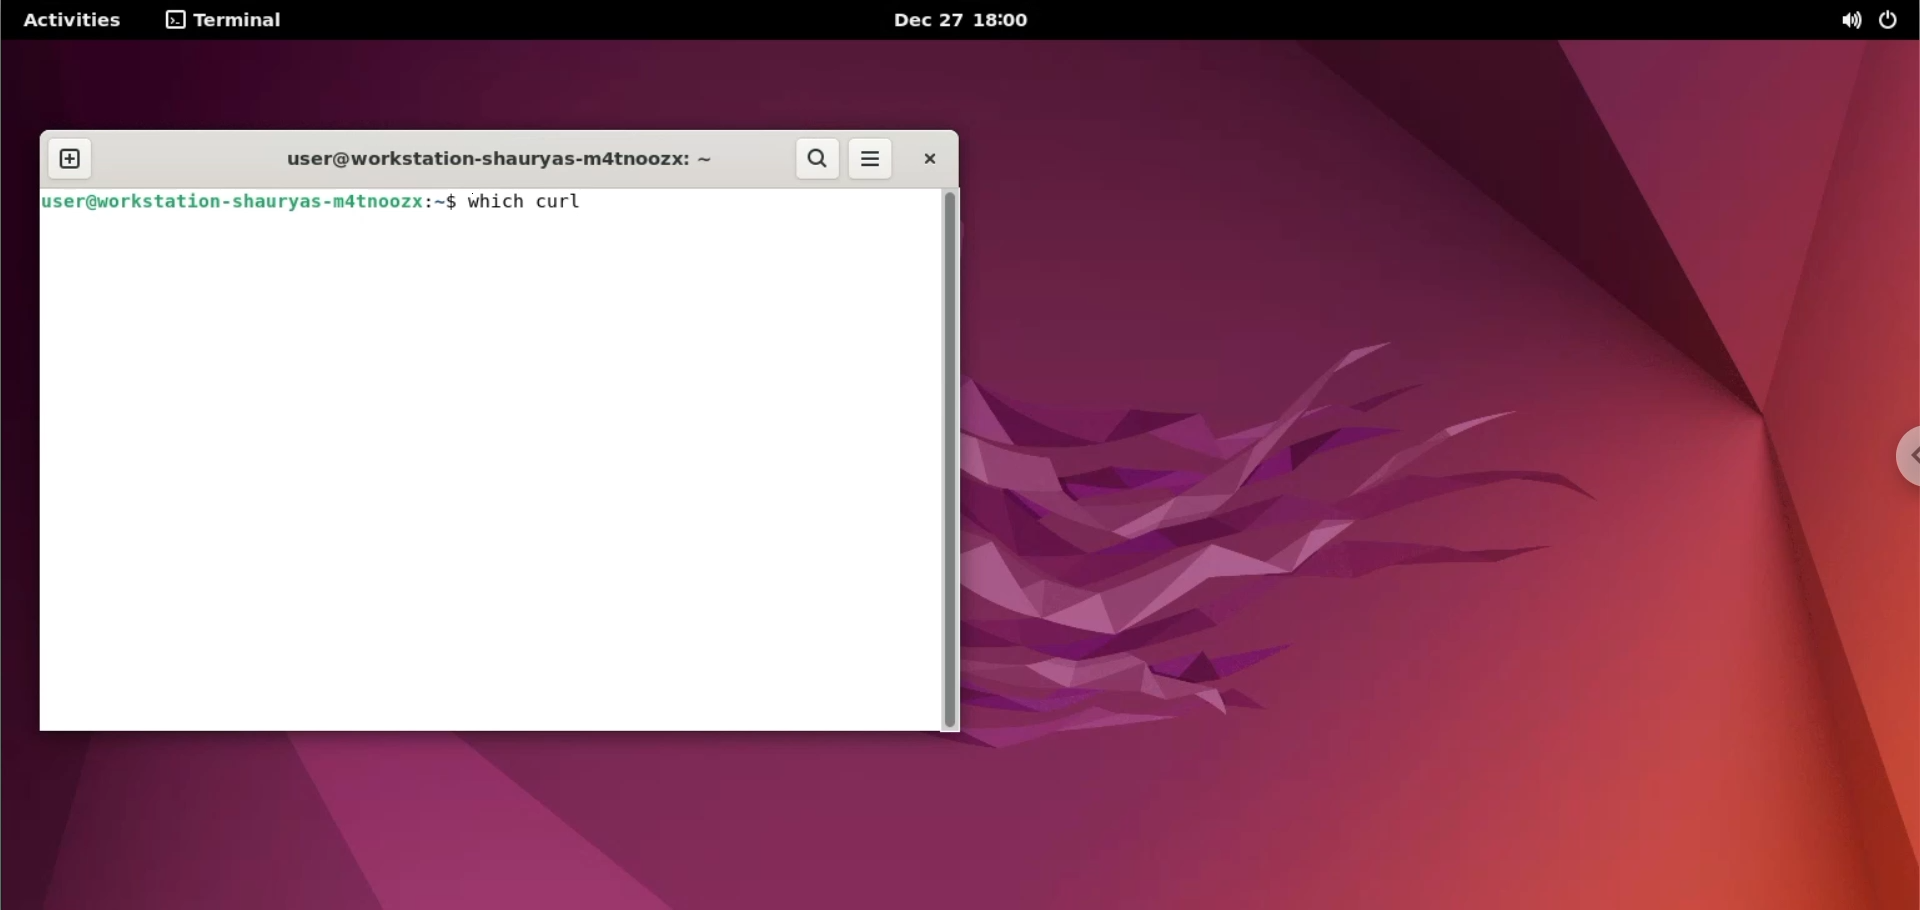 The width and height of the screenshot is (1920, 910). Describe the element at coordinates (593, 202) in the screenshot. I see `cursor` at that location.